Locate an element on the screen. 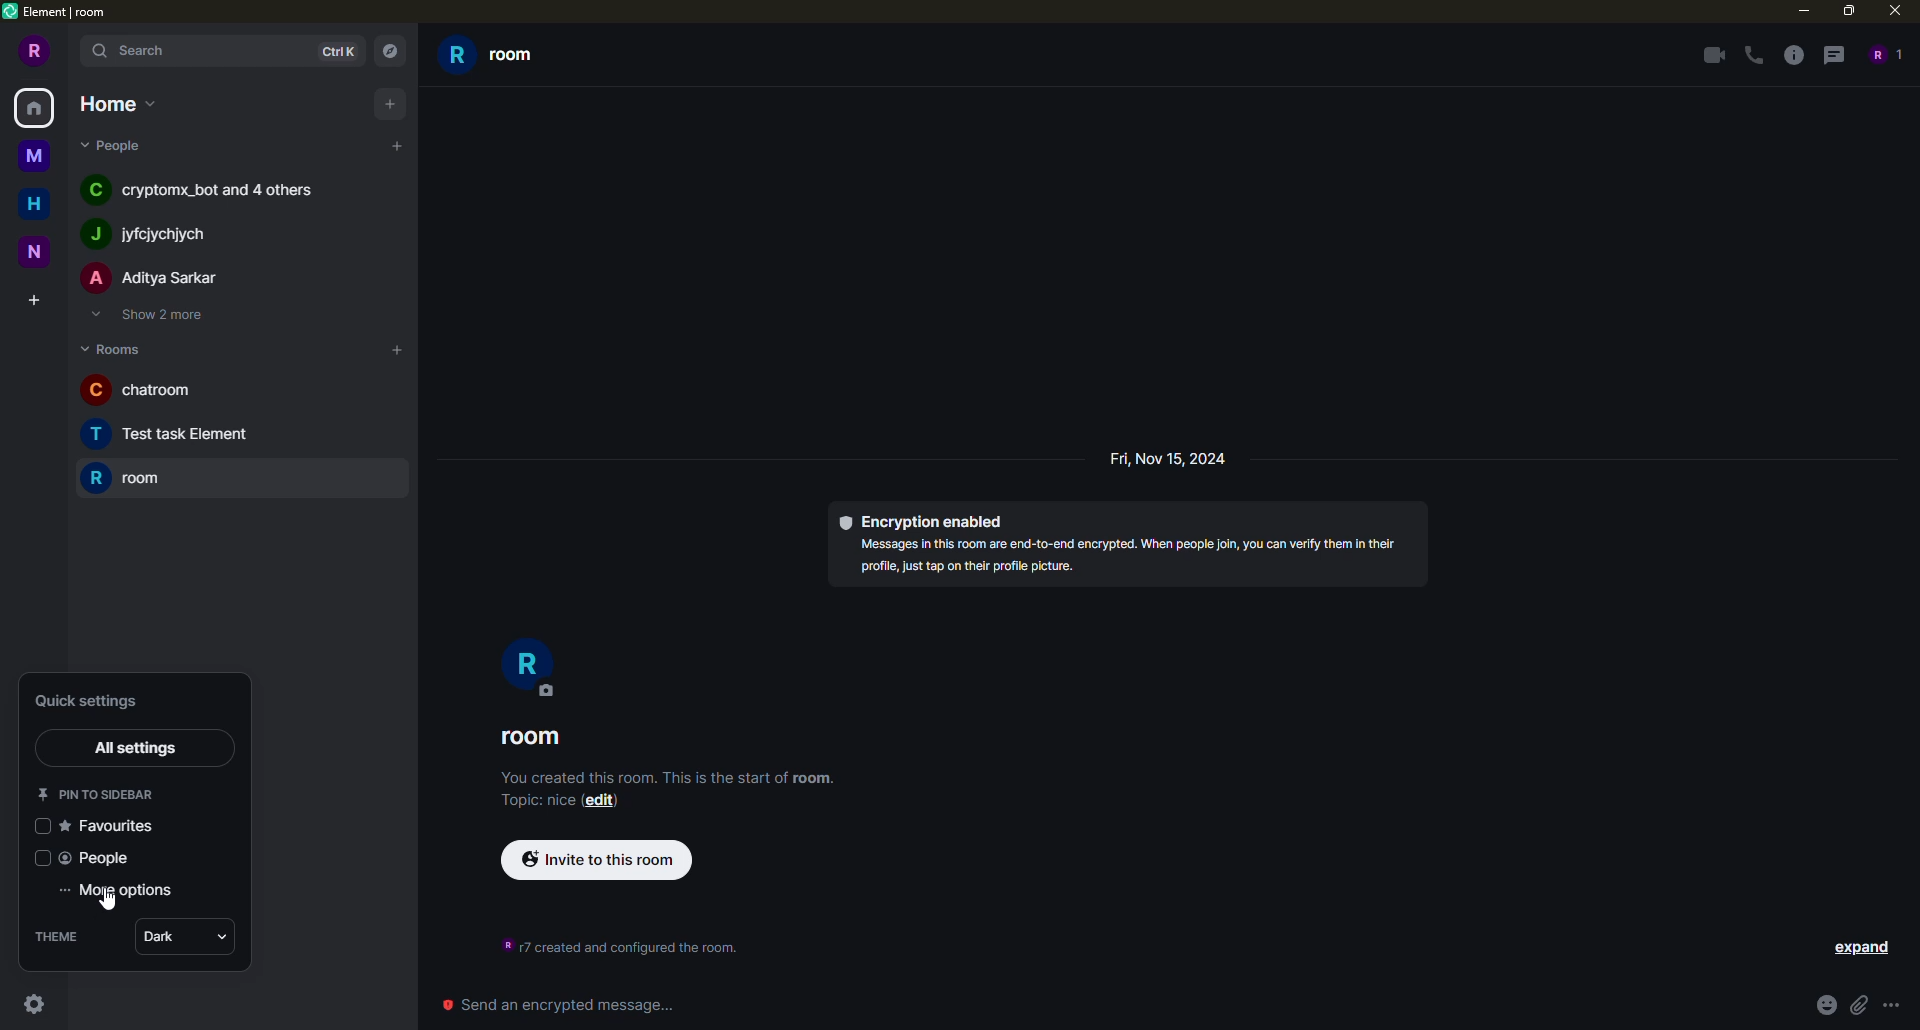 The width and height of the screenshot is (1920, 1030). encryption enabled is located at coordinates (926, 520).